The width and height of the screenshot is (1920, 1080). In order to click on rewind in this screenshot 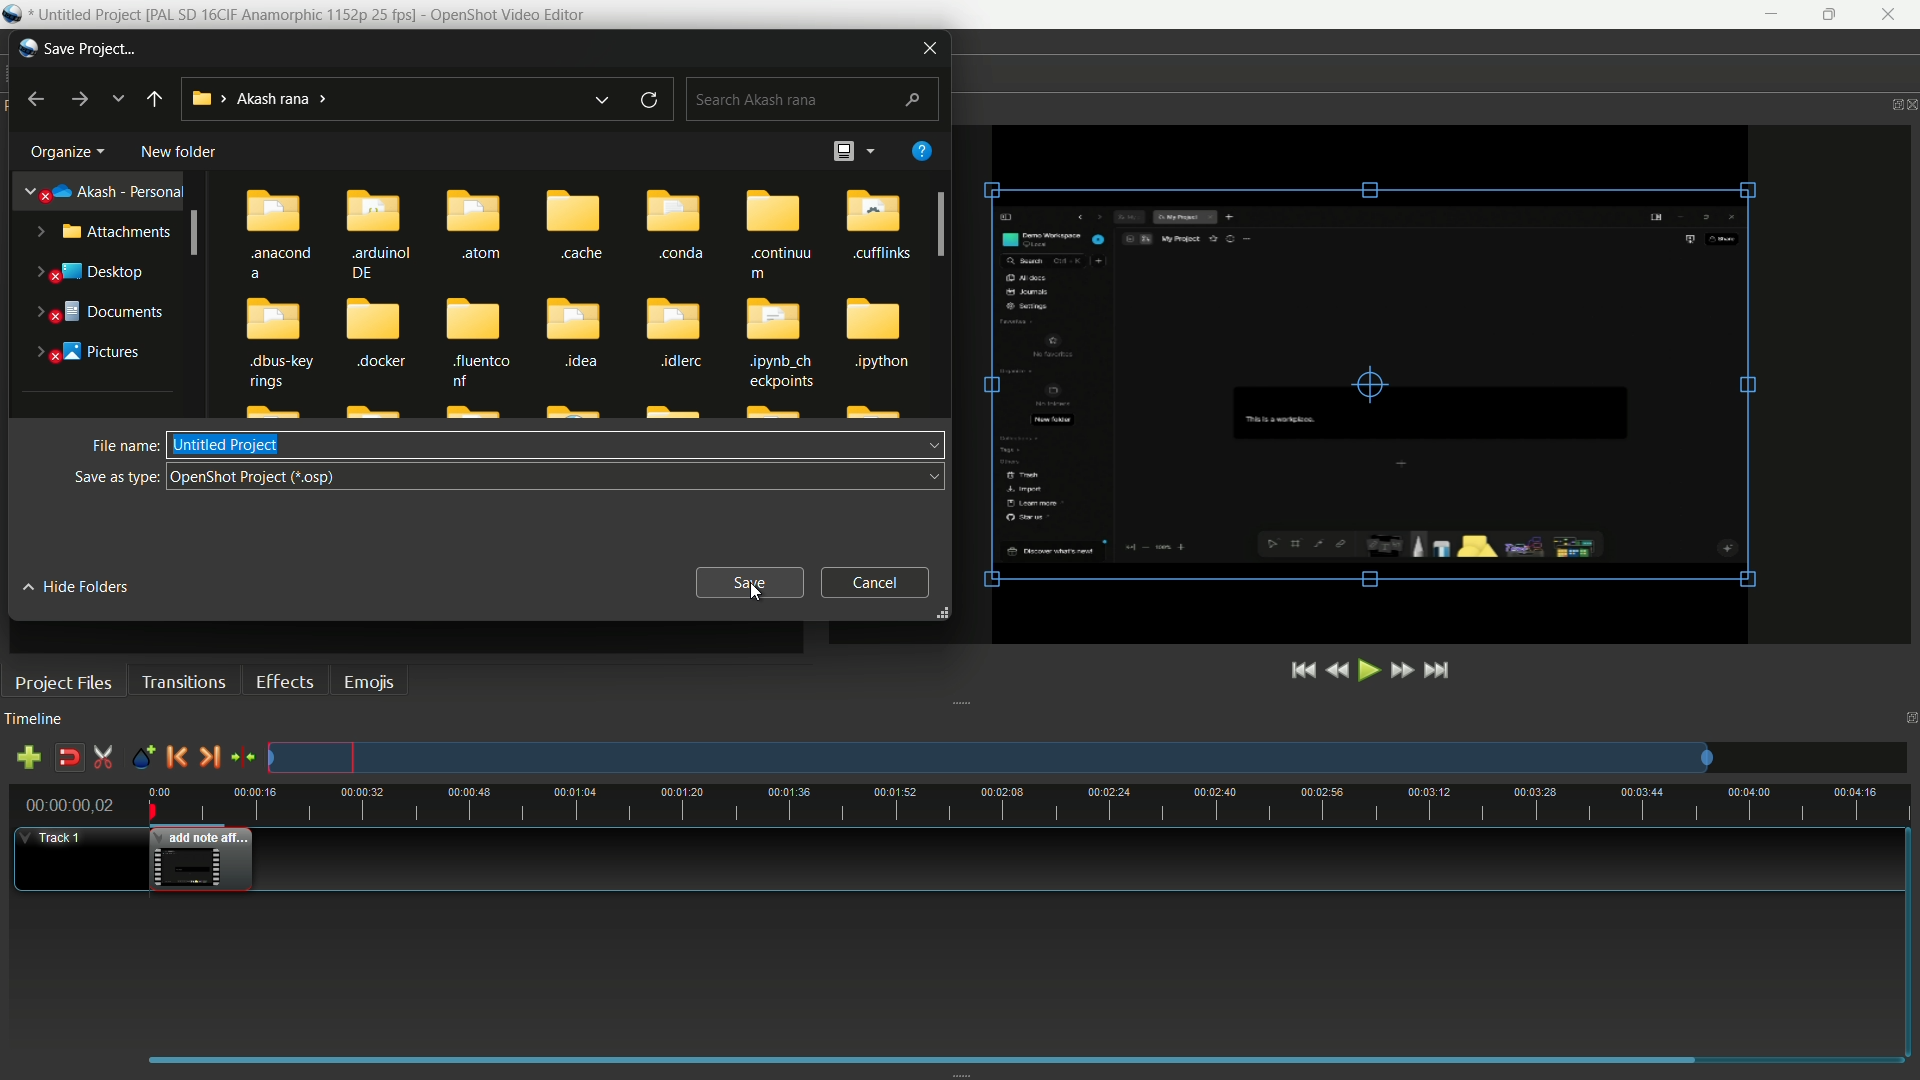, I will do `click(1340, 670)`.